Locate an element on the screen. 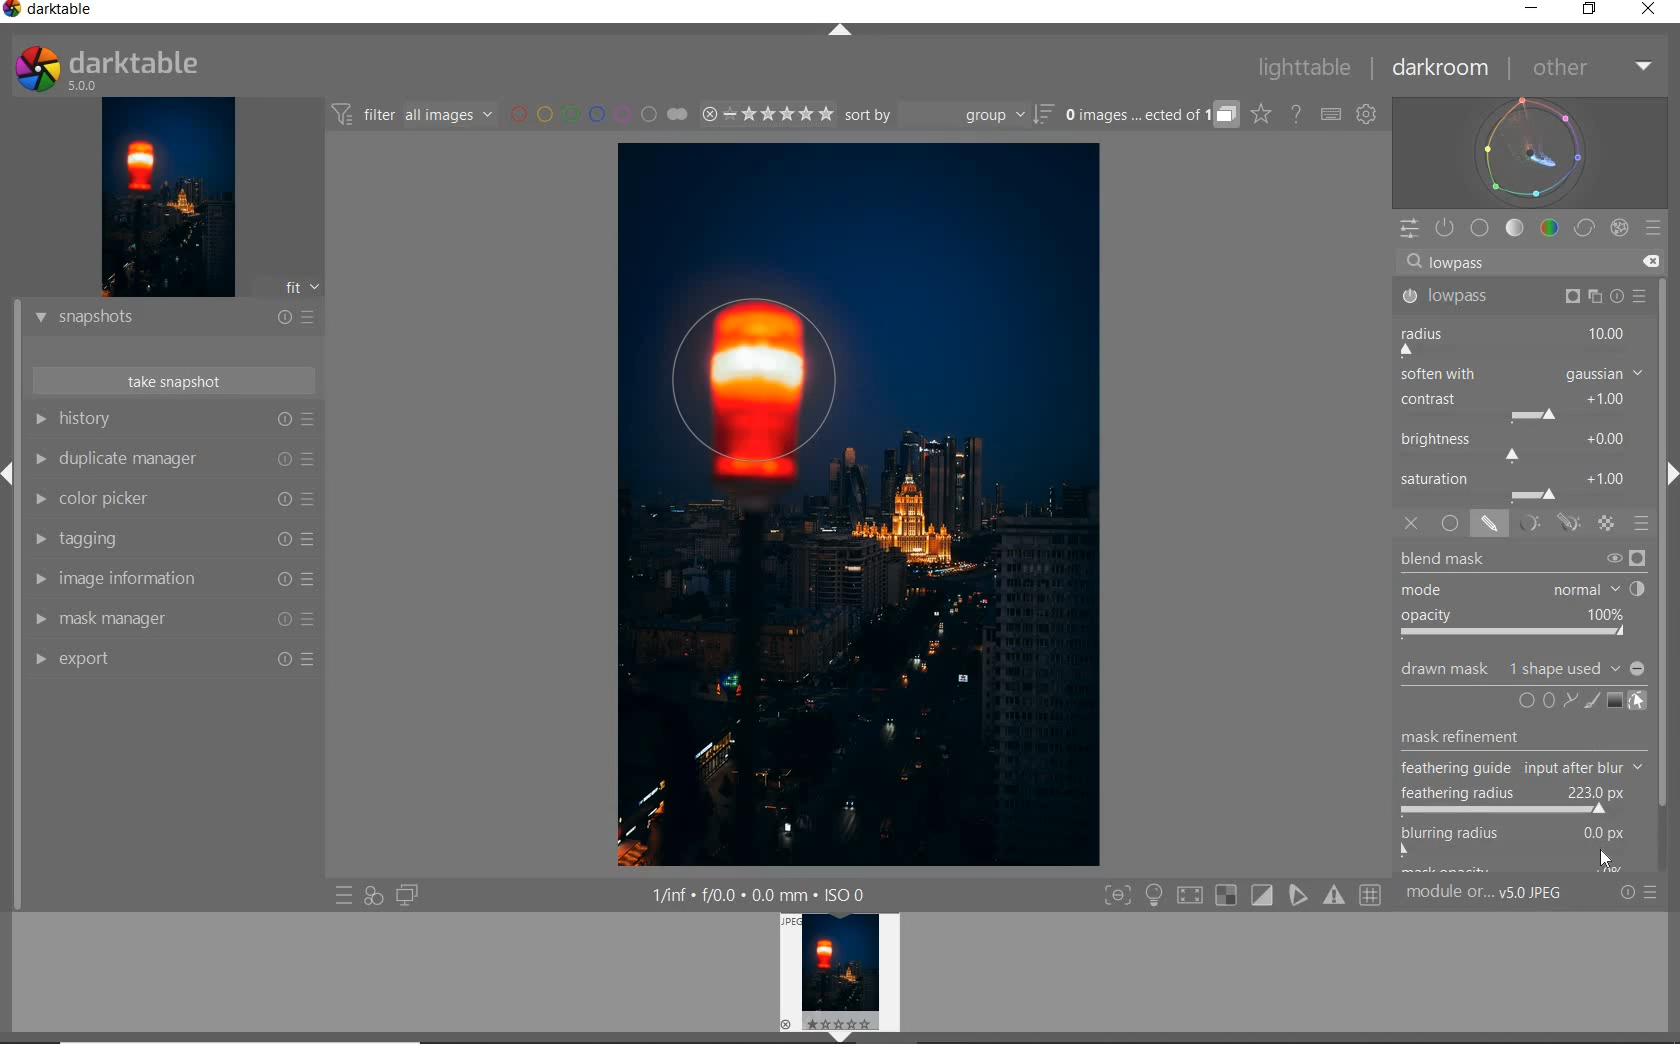 The width and height of the screenshot is (1680, 1044). CONTRAST is located at coordinates (1519, 408).